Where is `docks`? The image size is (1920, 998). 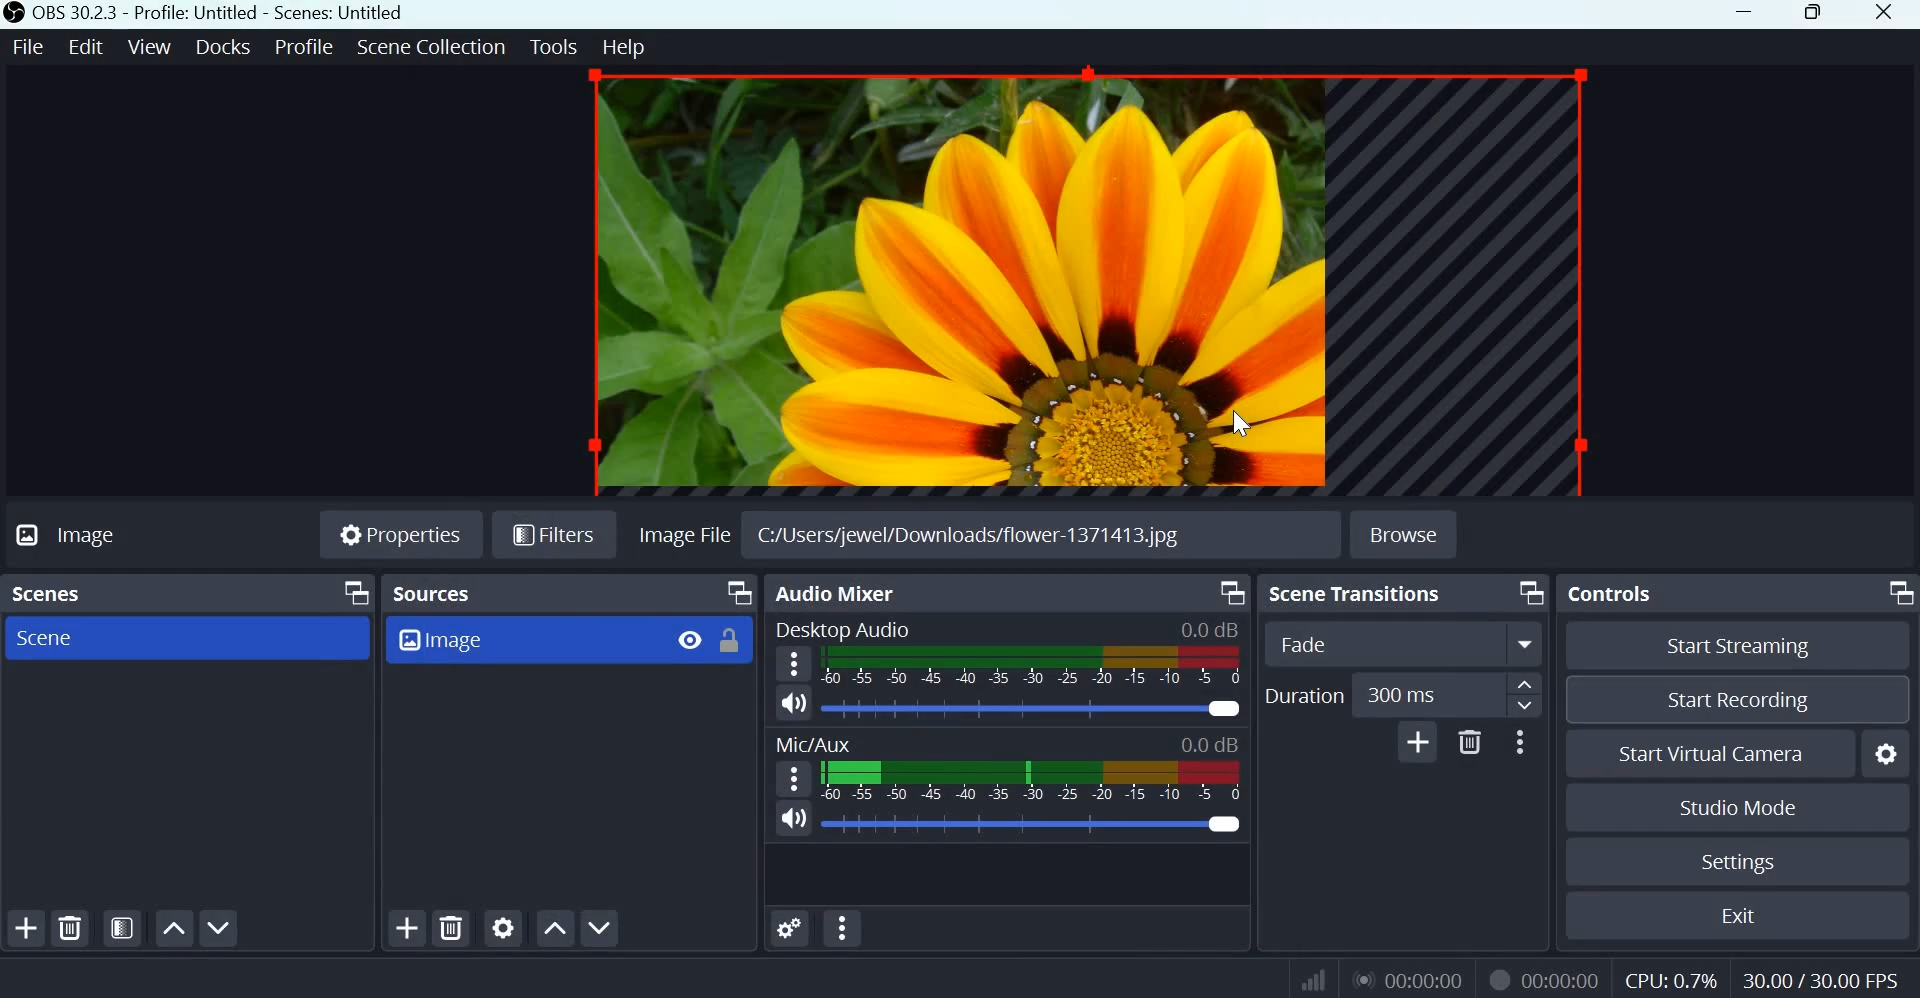 docks is located at coordinates (226, 45).